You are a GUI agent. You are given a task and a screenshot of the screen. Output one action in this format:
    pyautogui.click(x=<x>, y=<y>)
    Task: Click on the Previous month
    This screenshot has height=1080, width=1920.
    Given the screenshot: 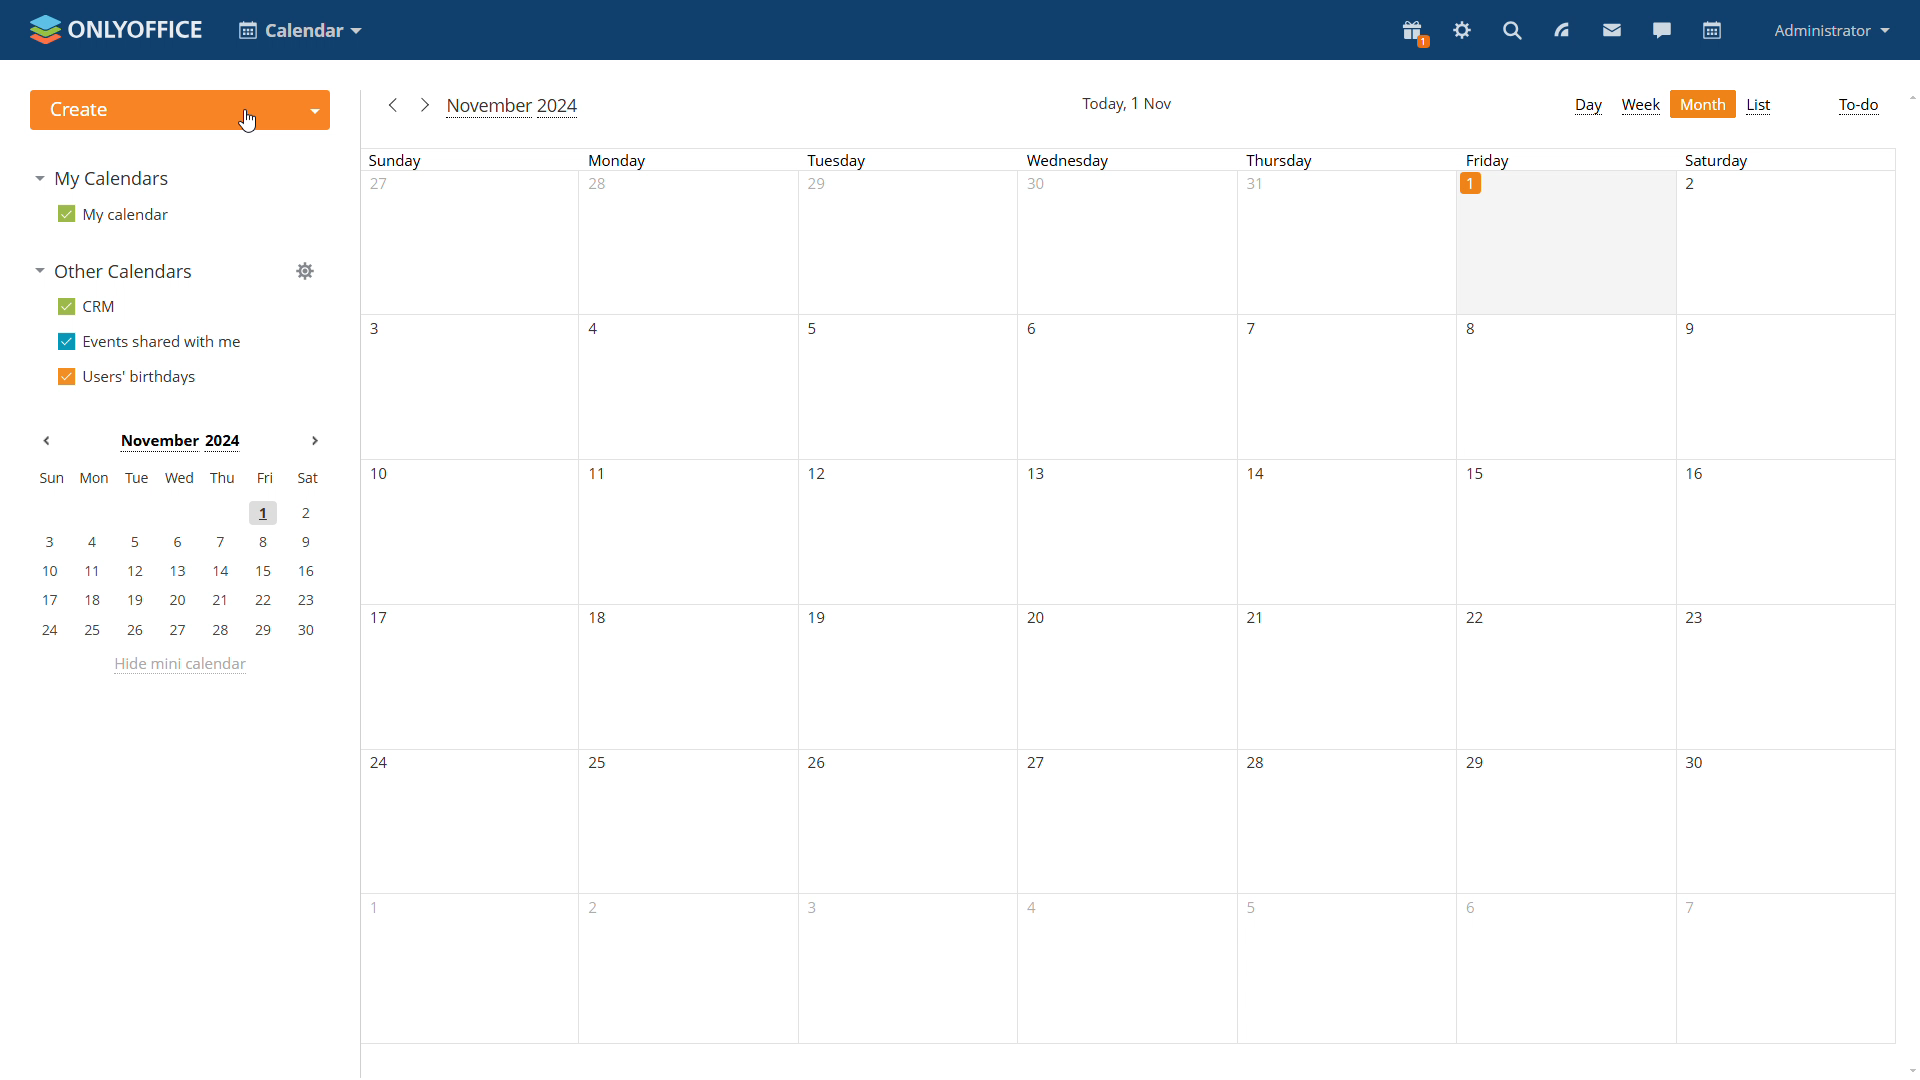 What is the action you would take?
    pyautogui.click(x=47, y=440)
    